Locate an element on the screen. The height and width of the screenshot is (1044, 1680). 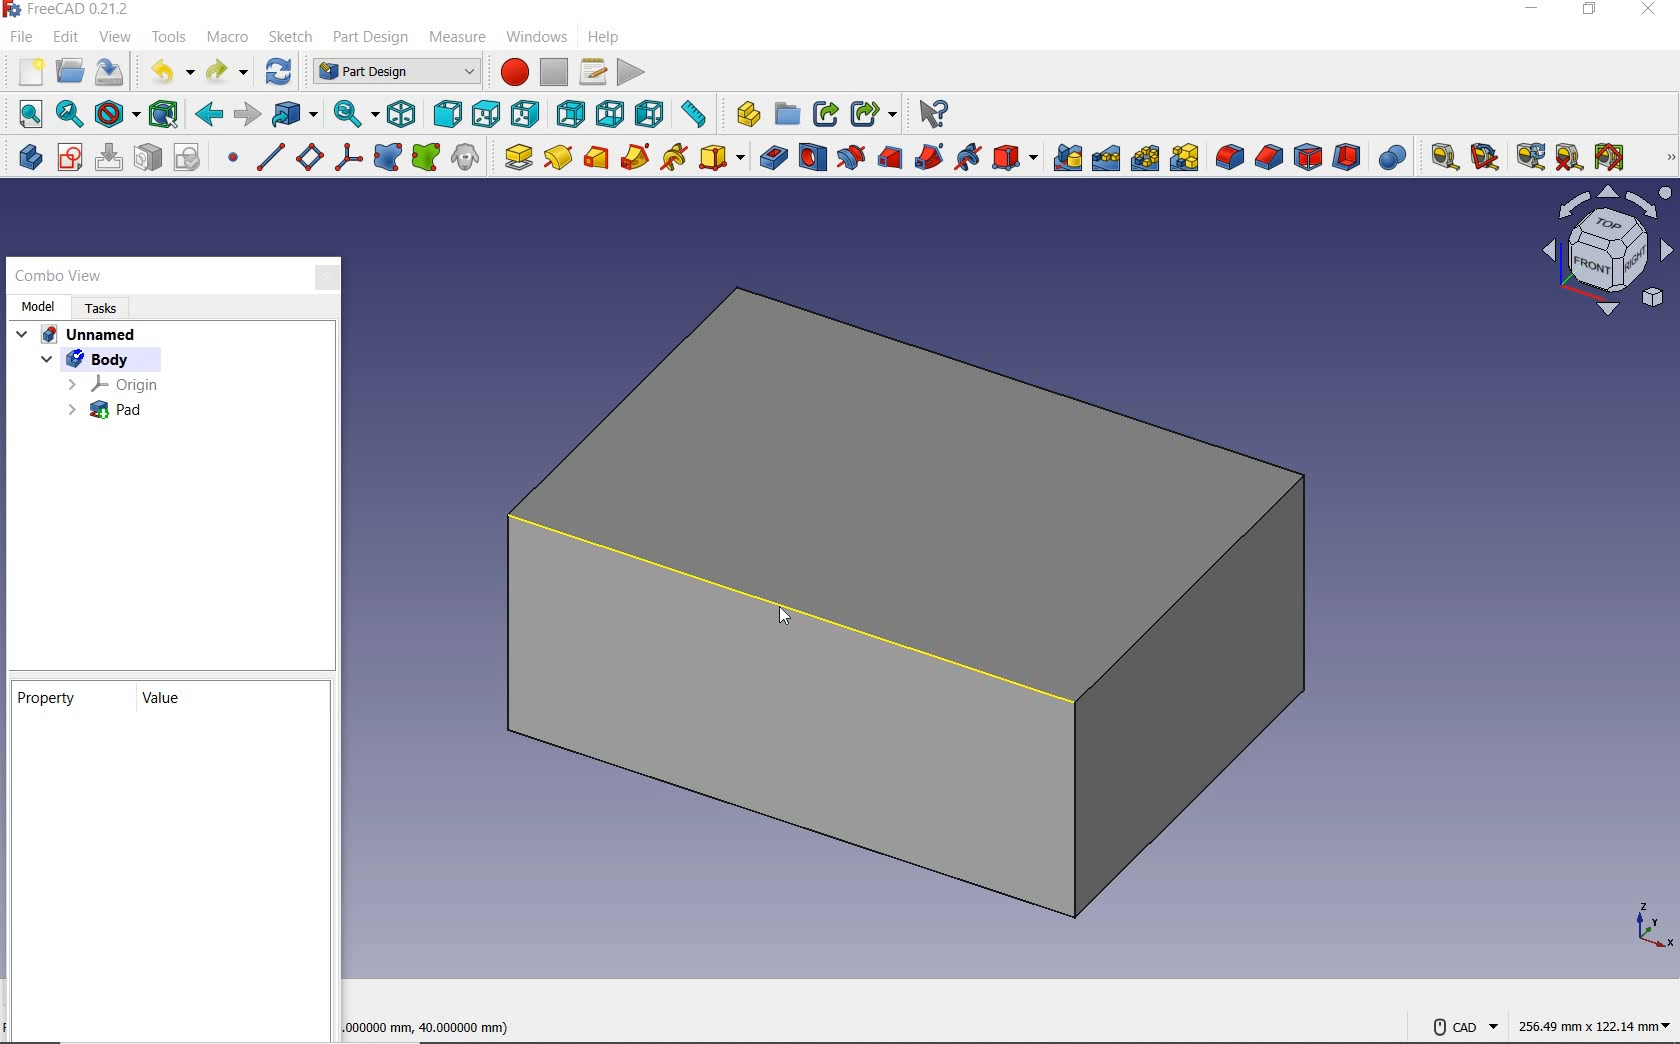
forward is located at coordinates (248, 116).